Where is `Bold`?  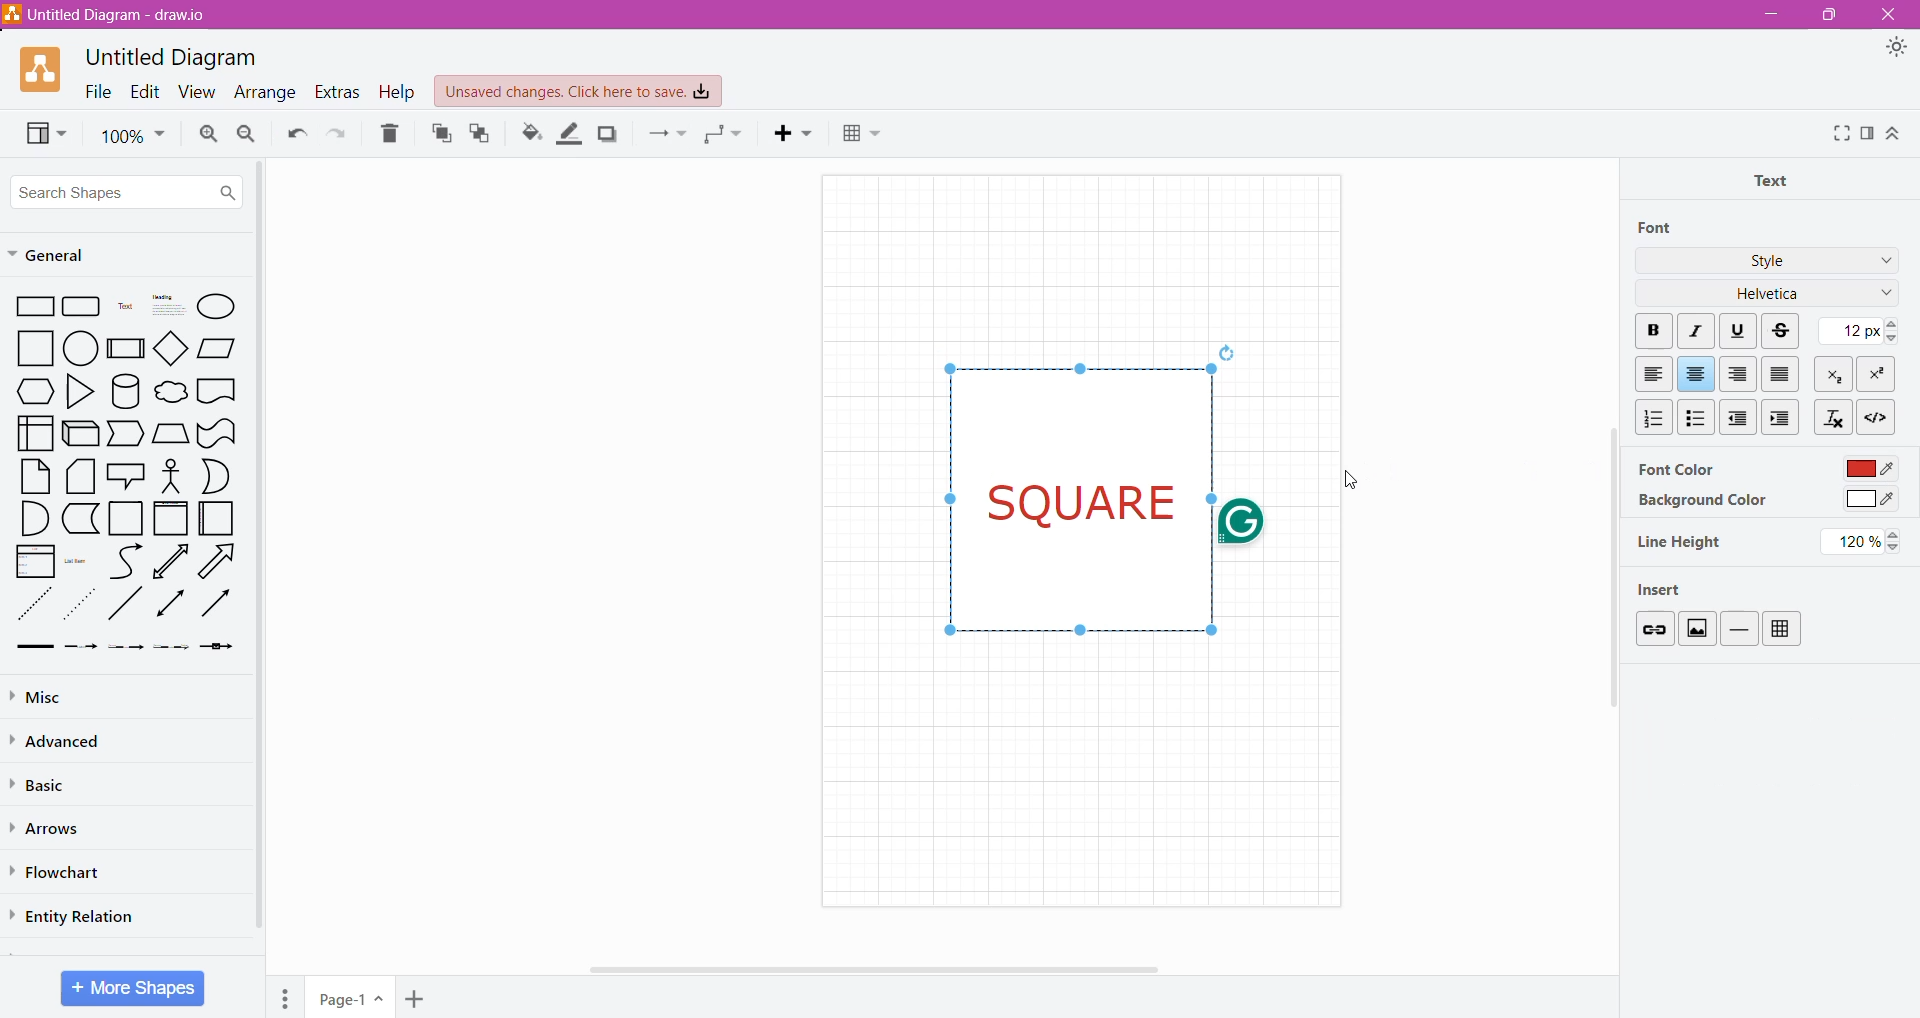
Bold is located at coordinates (1653, 332).